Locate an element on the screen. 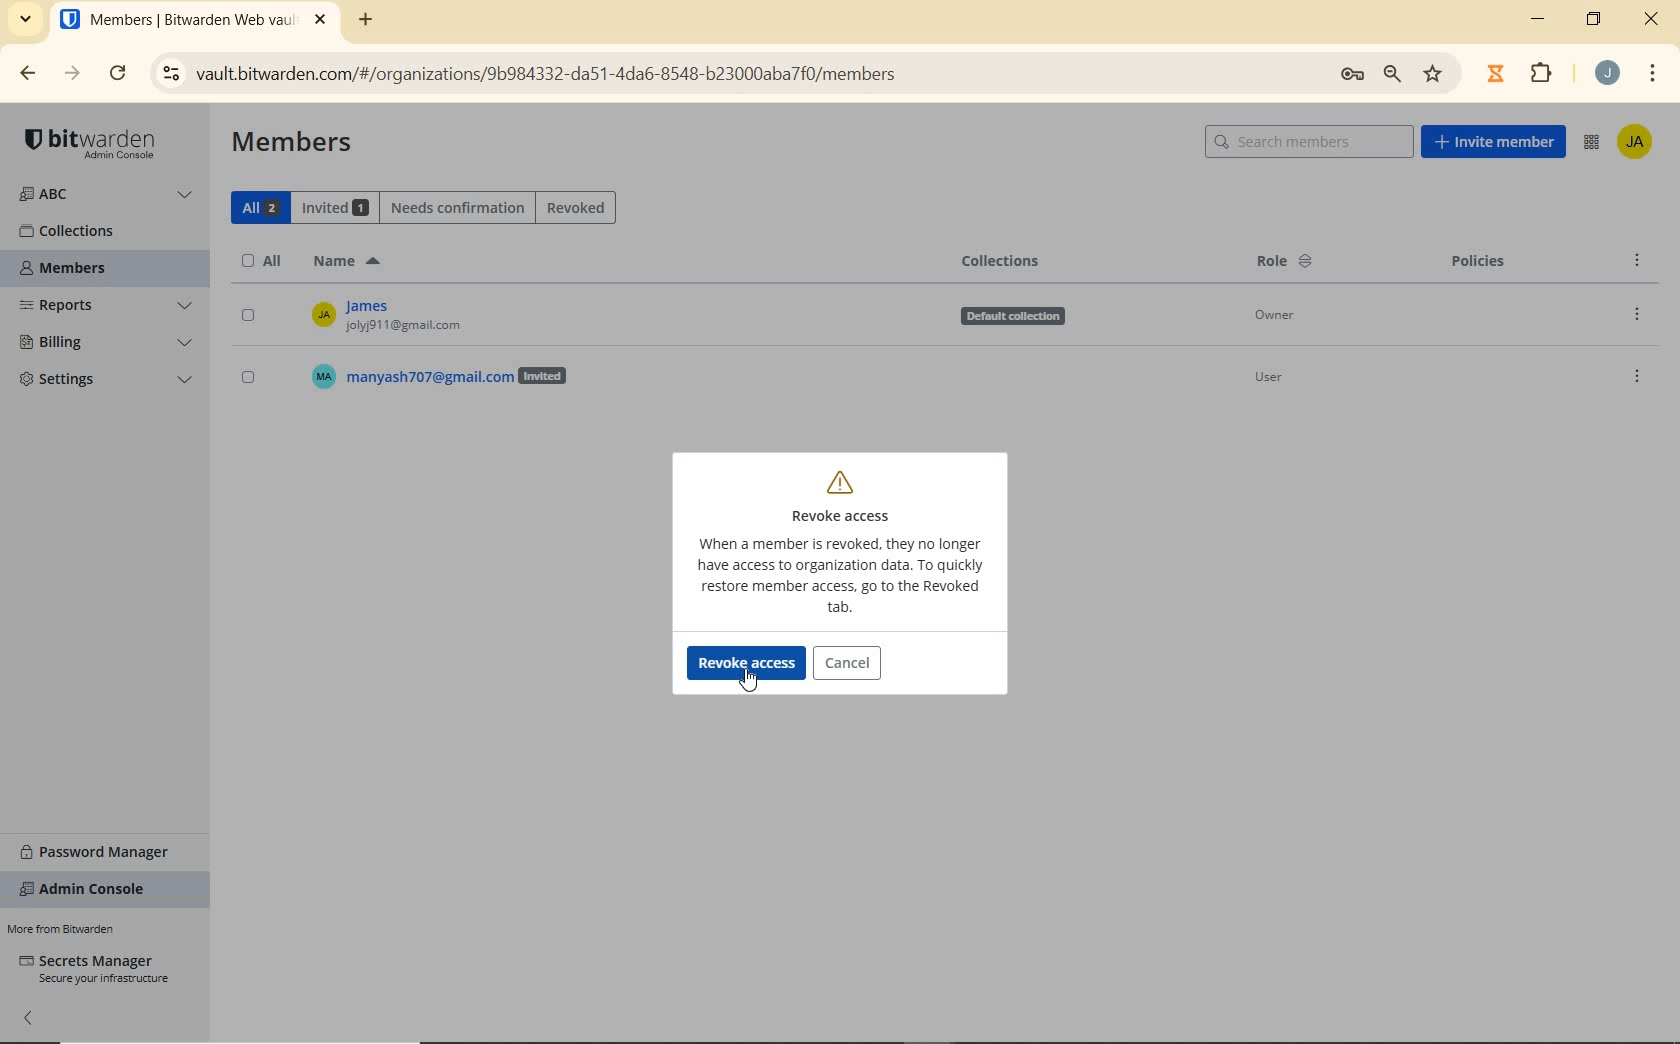  FORWARD is located at coordinates (69, 74).